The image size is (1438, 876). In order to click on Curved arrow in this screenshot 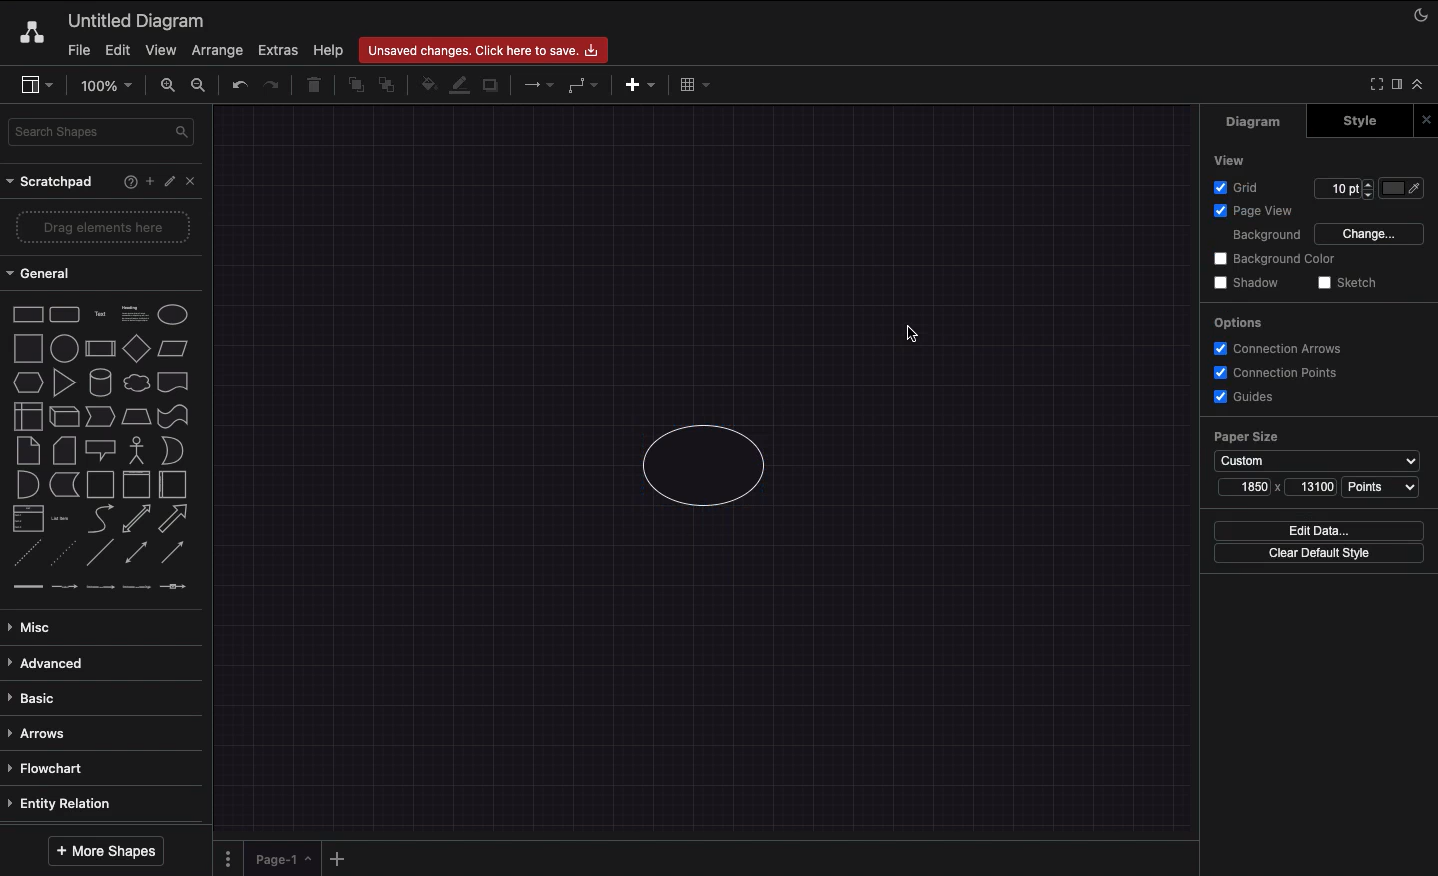, I will do `click(100, 517)`.